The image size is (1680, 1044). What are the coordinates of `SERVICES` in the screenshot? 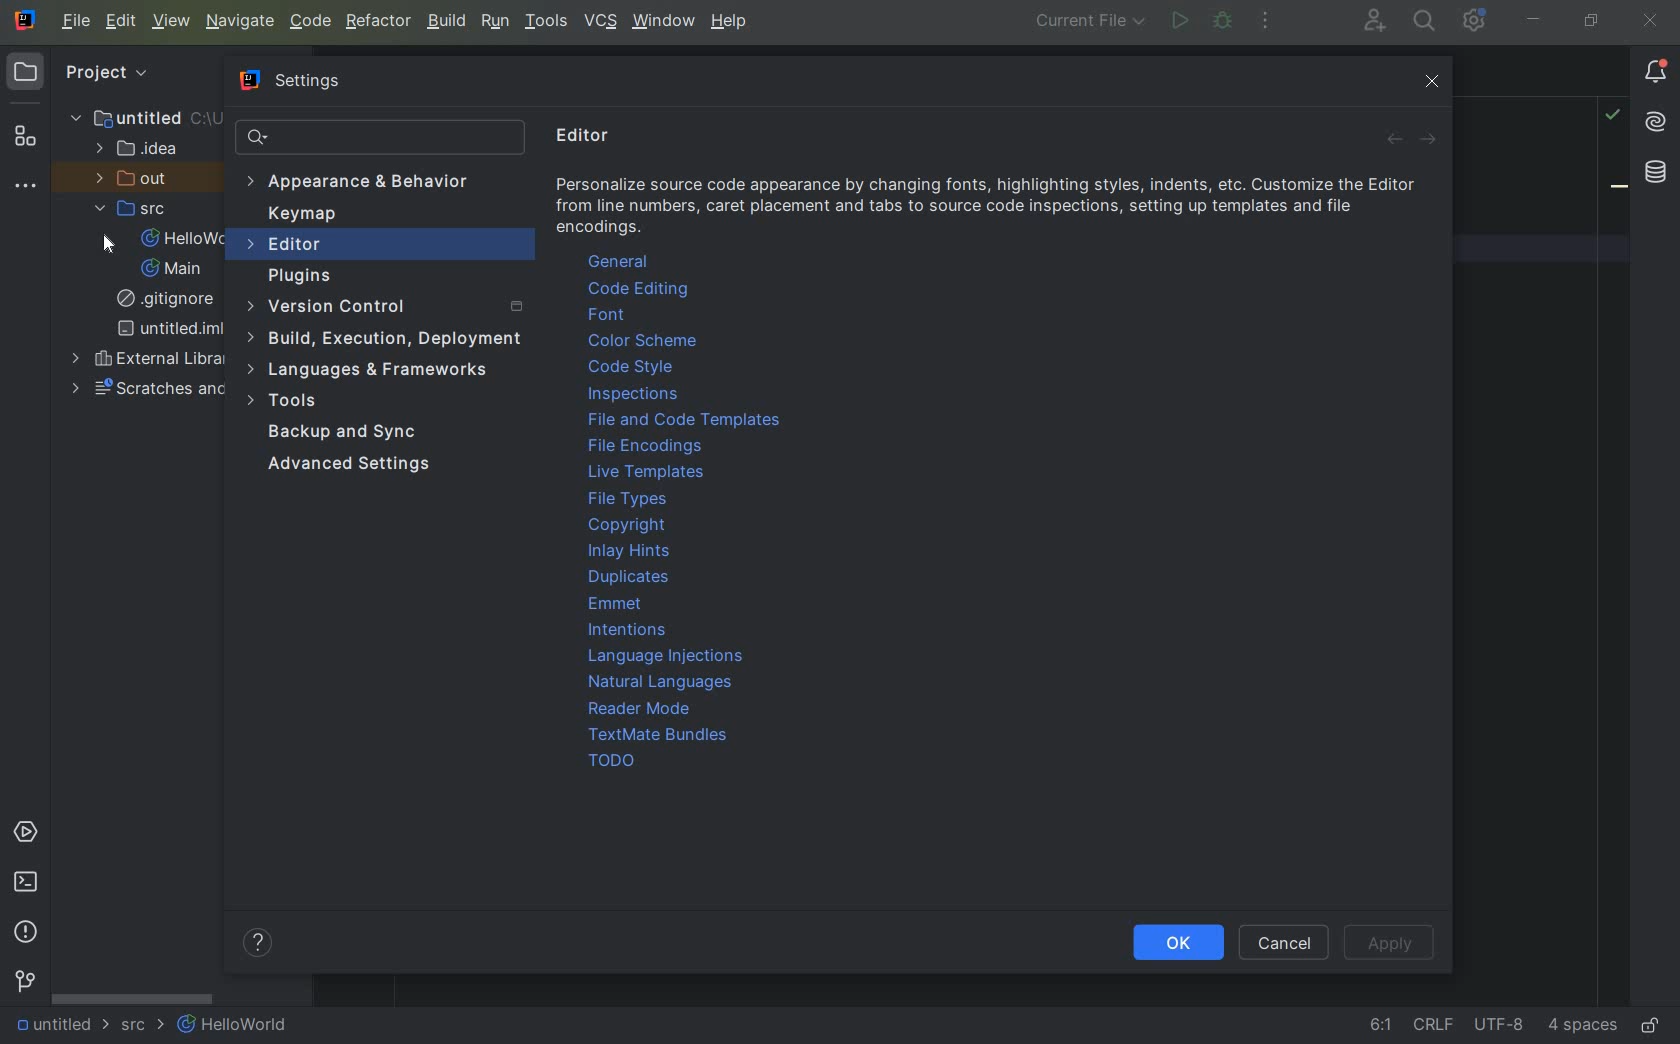 It's located at (25, 832).